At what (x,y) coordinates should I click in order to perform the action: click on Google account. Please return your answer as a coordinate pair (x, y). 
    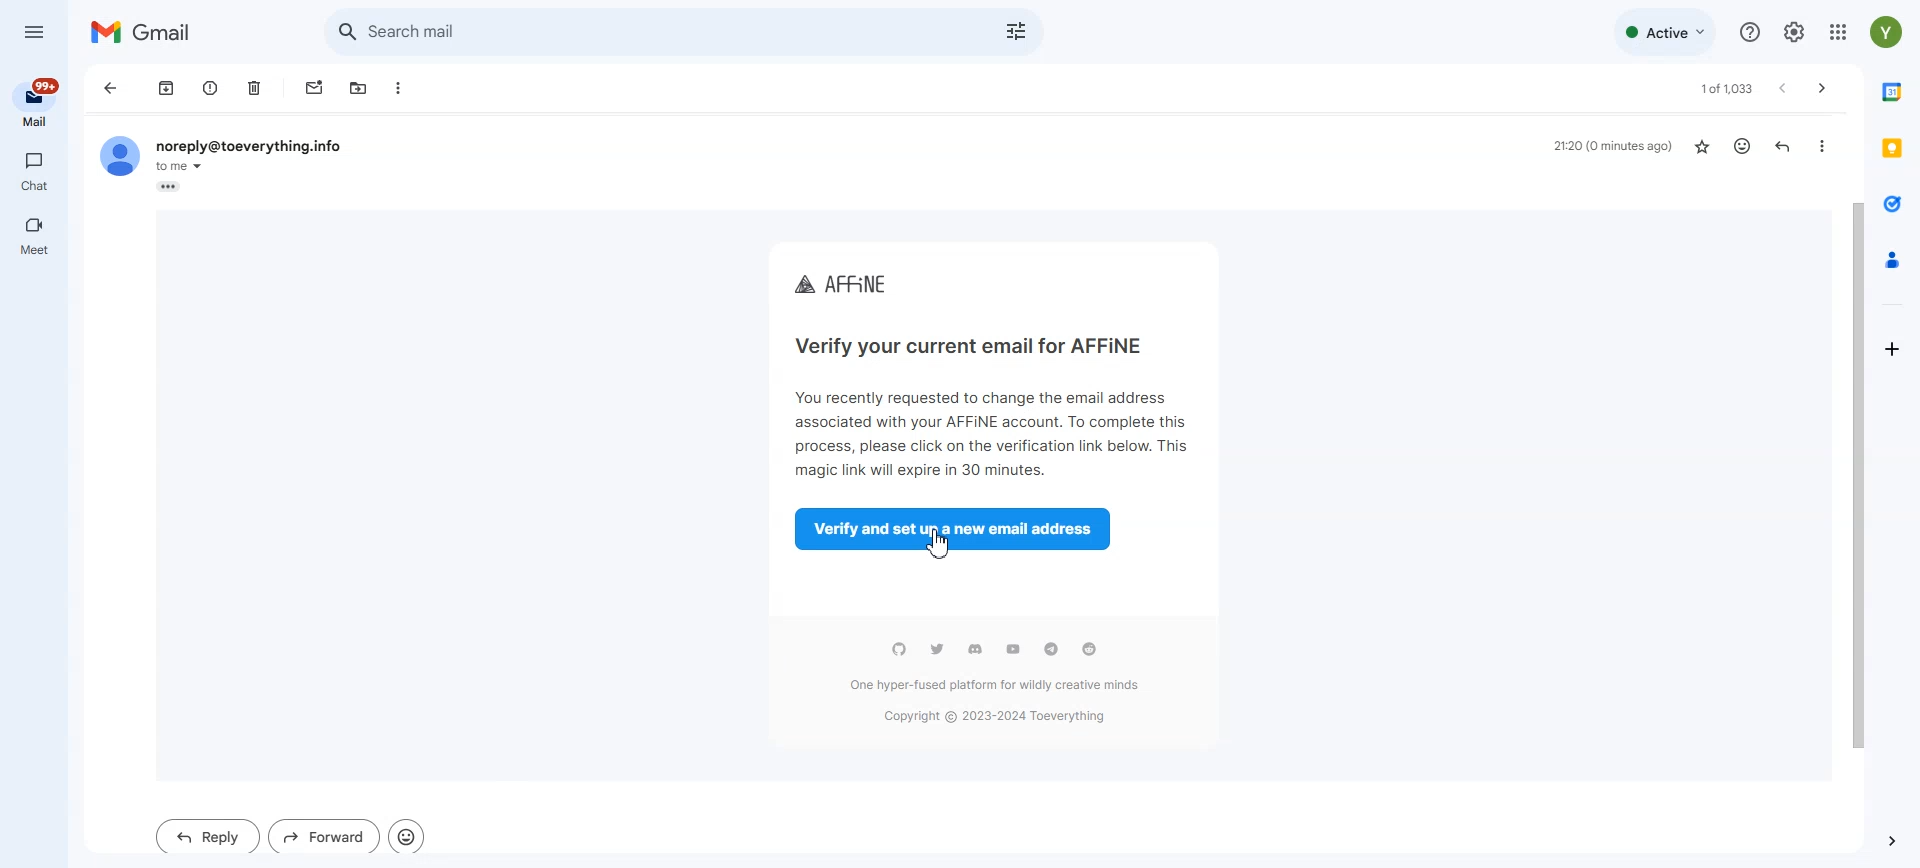
    Looking at the image, I should click on (1885, 33).